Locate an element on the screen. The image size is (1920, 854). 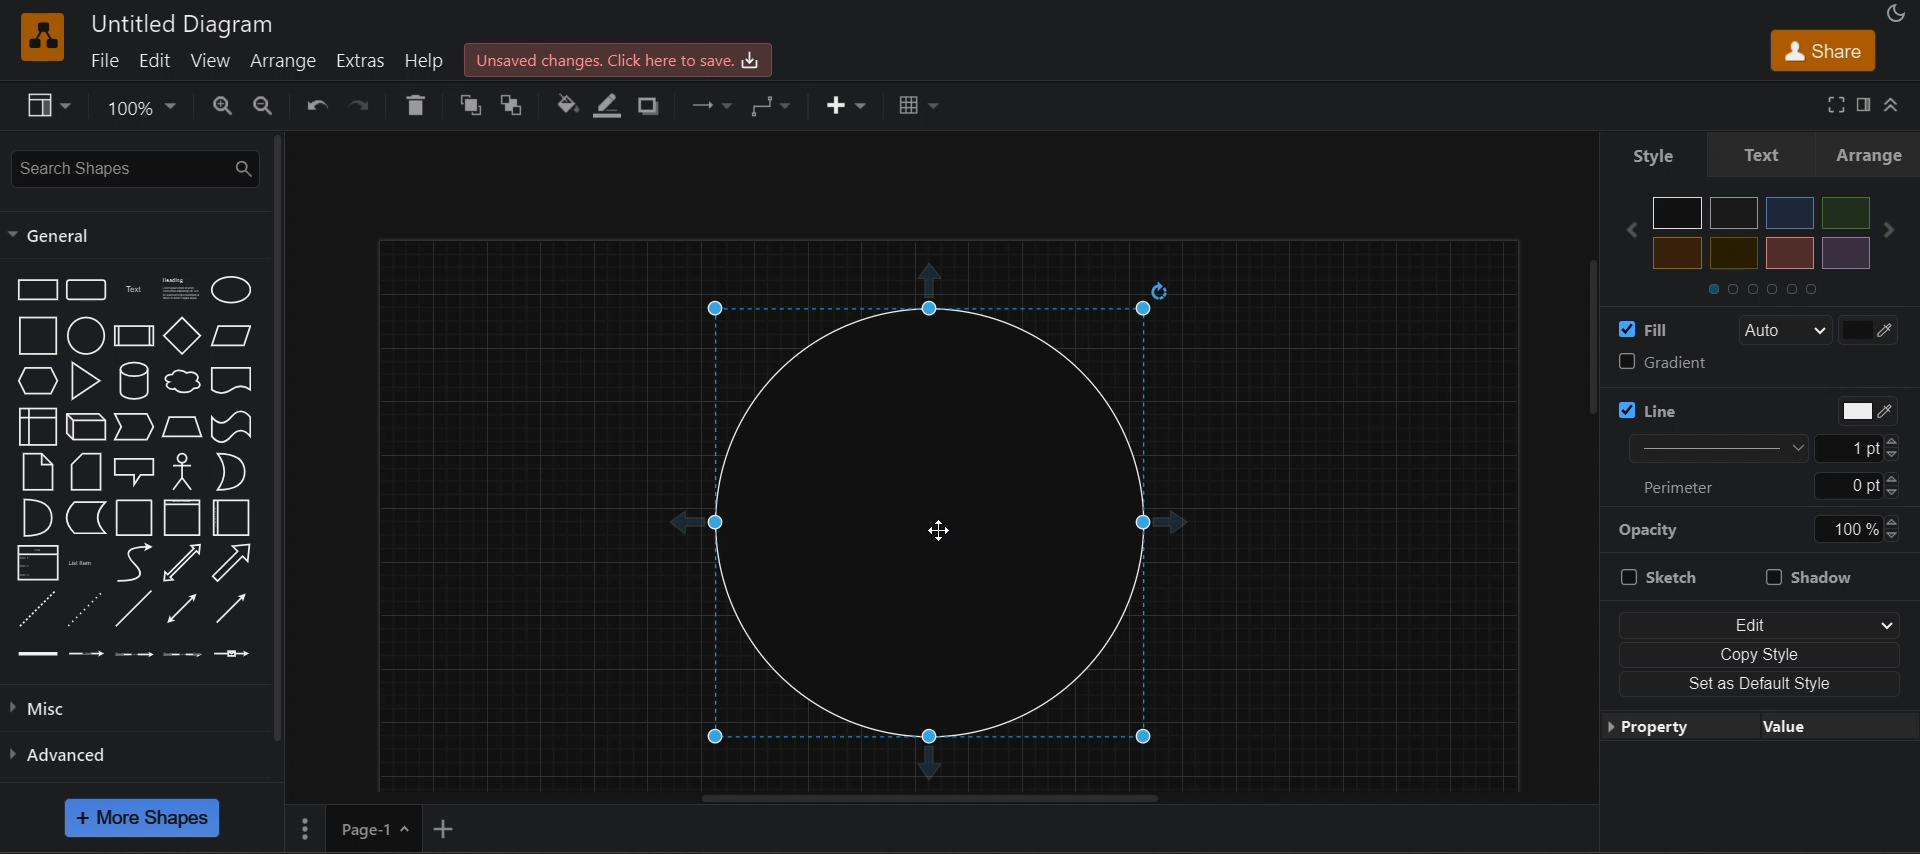
rectangle is located at coordinates (35, 290).